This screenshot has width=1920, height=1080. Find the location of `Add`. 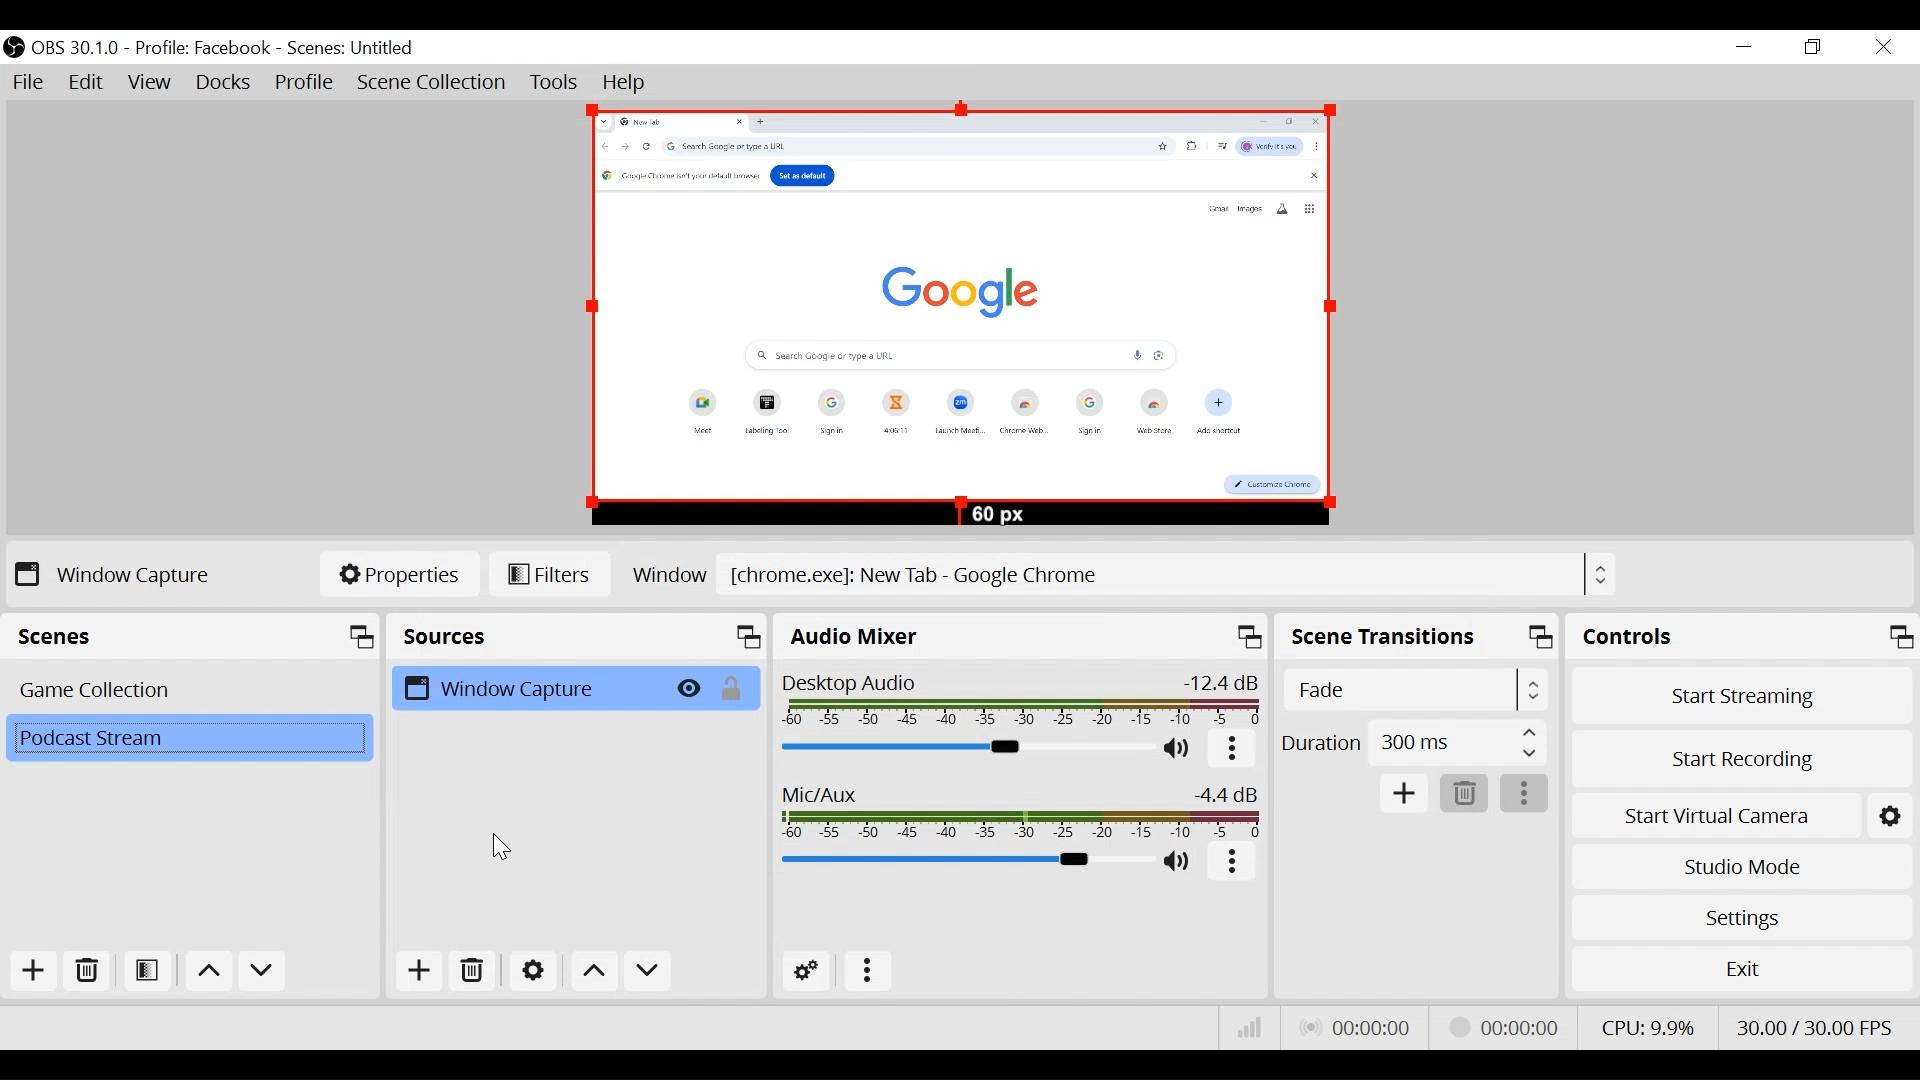

Add is located at coordinates (419, 971).